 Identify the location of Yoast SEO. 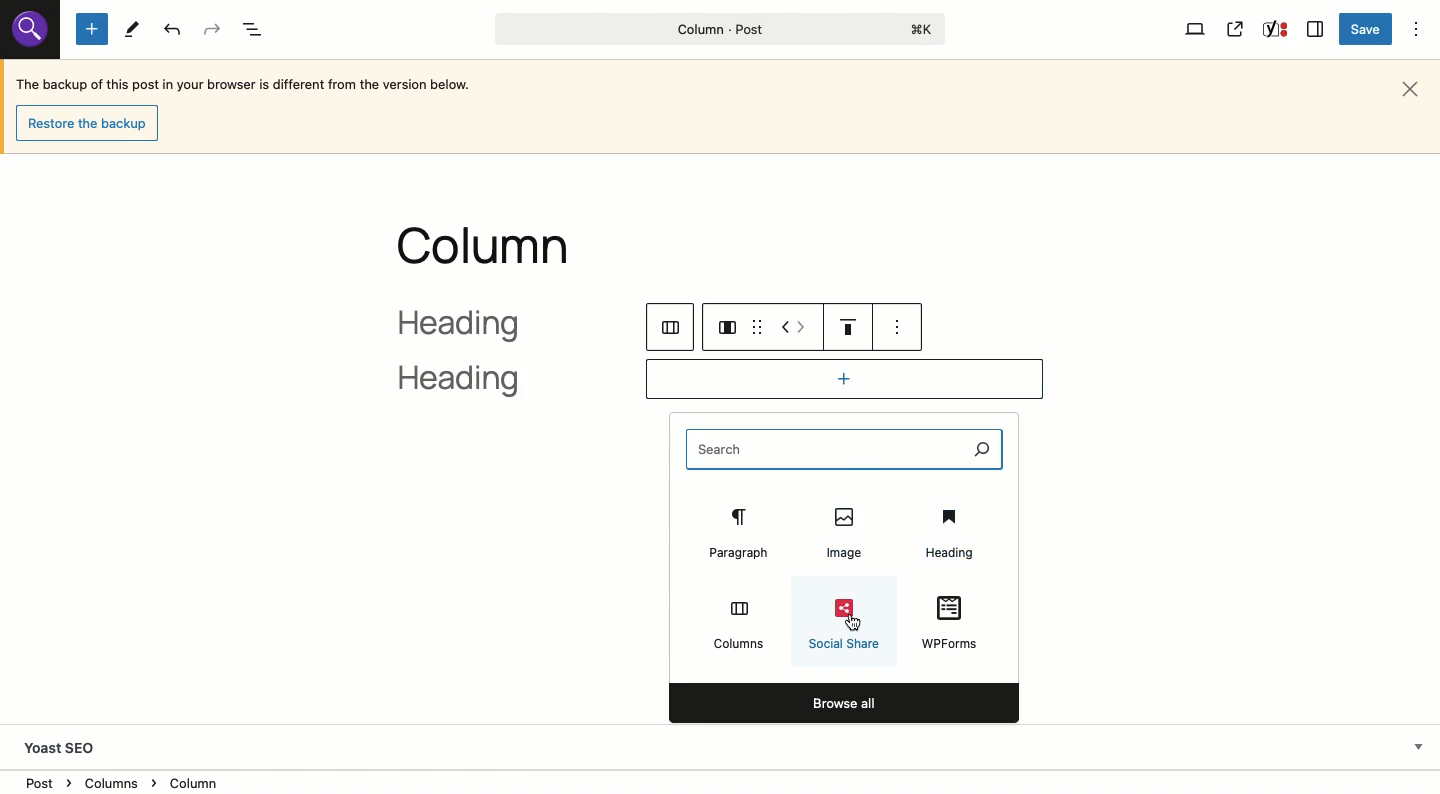
(68, 748).